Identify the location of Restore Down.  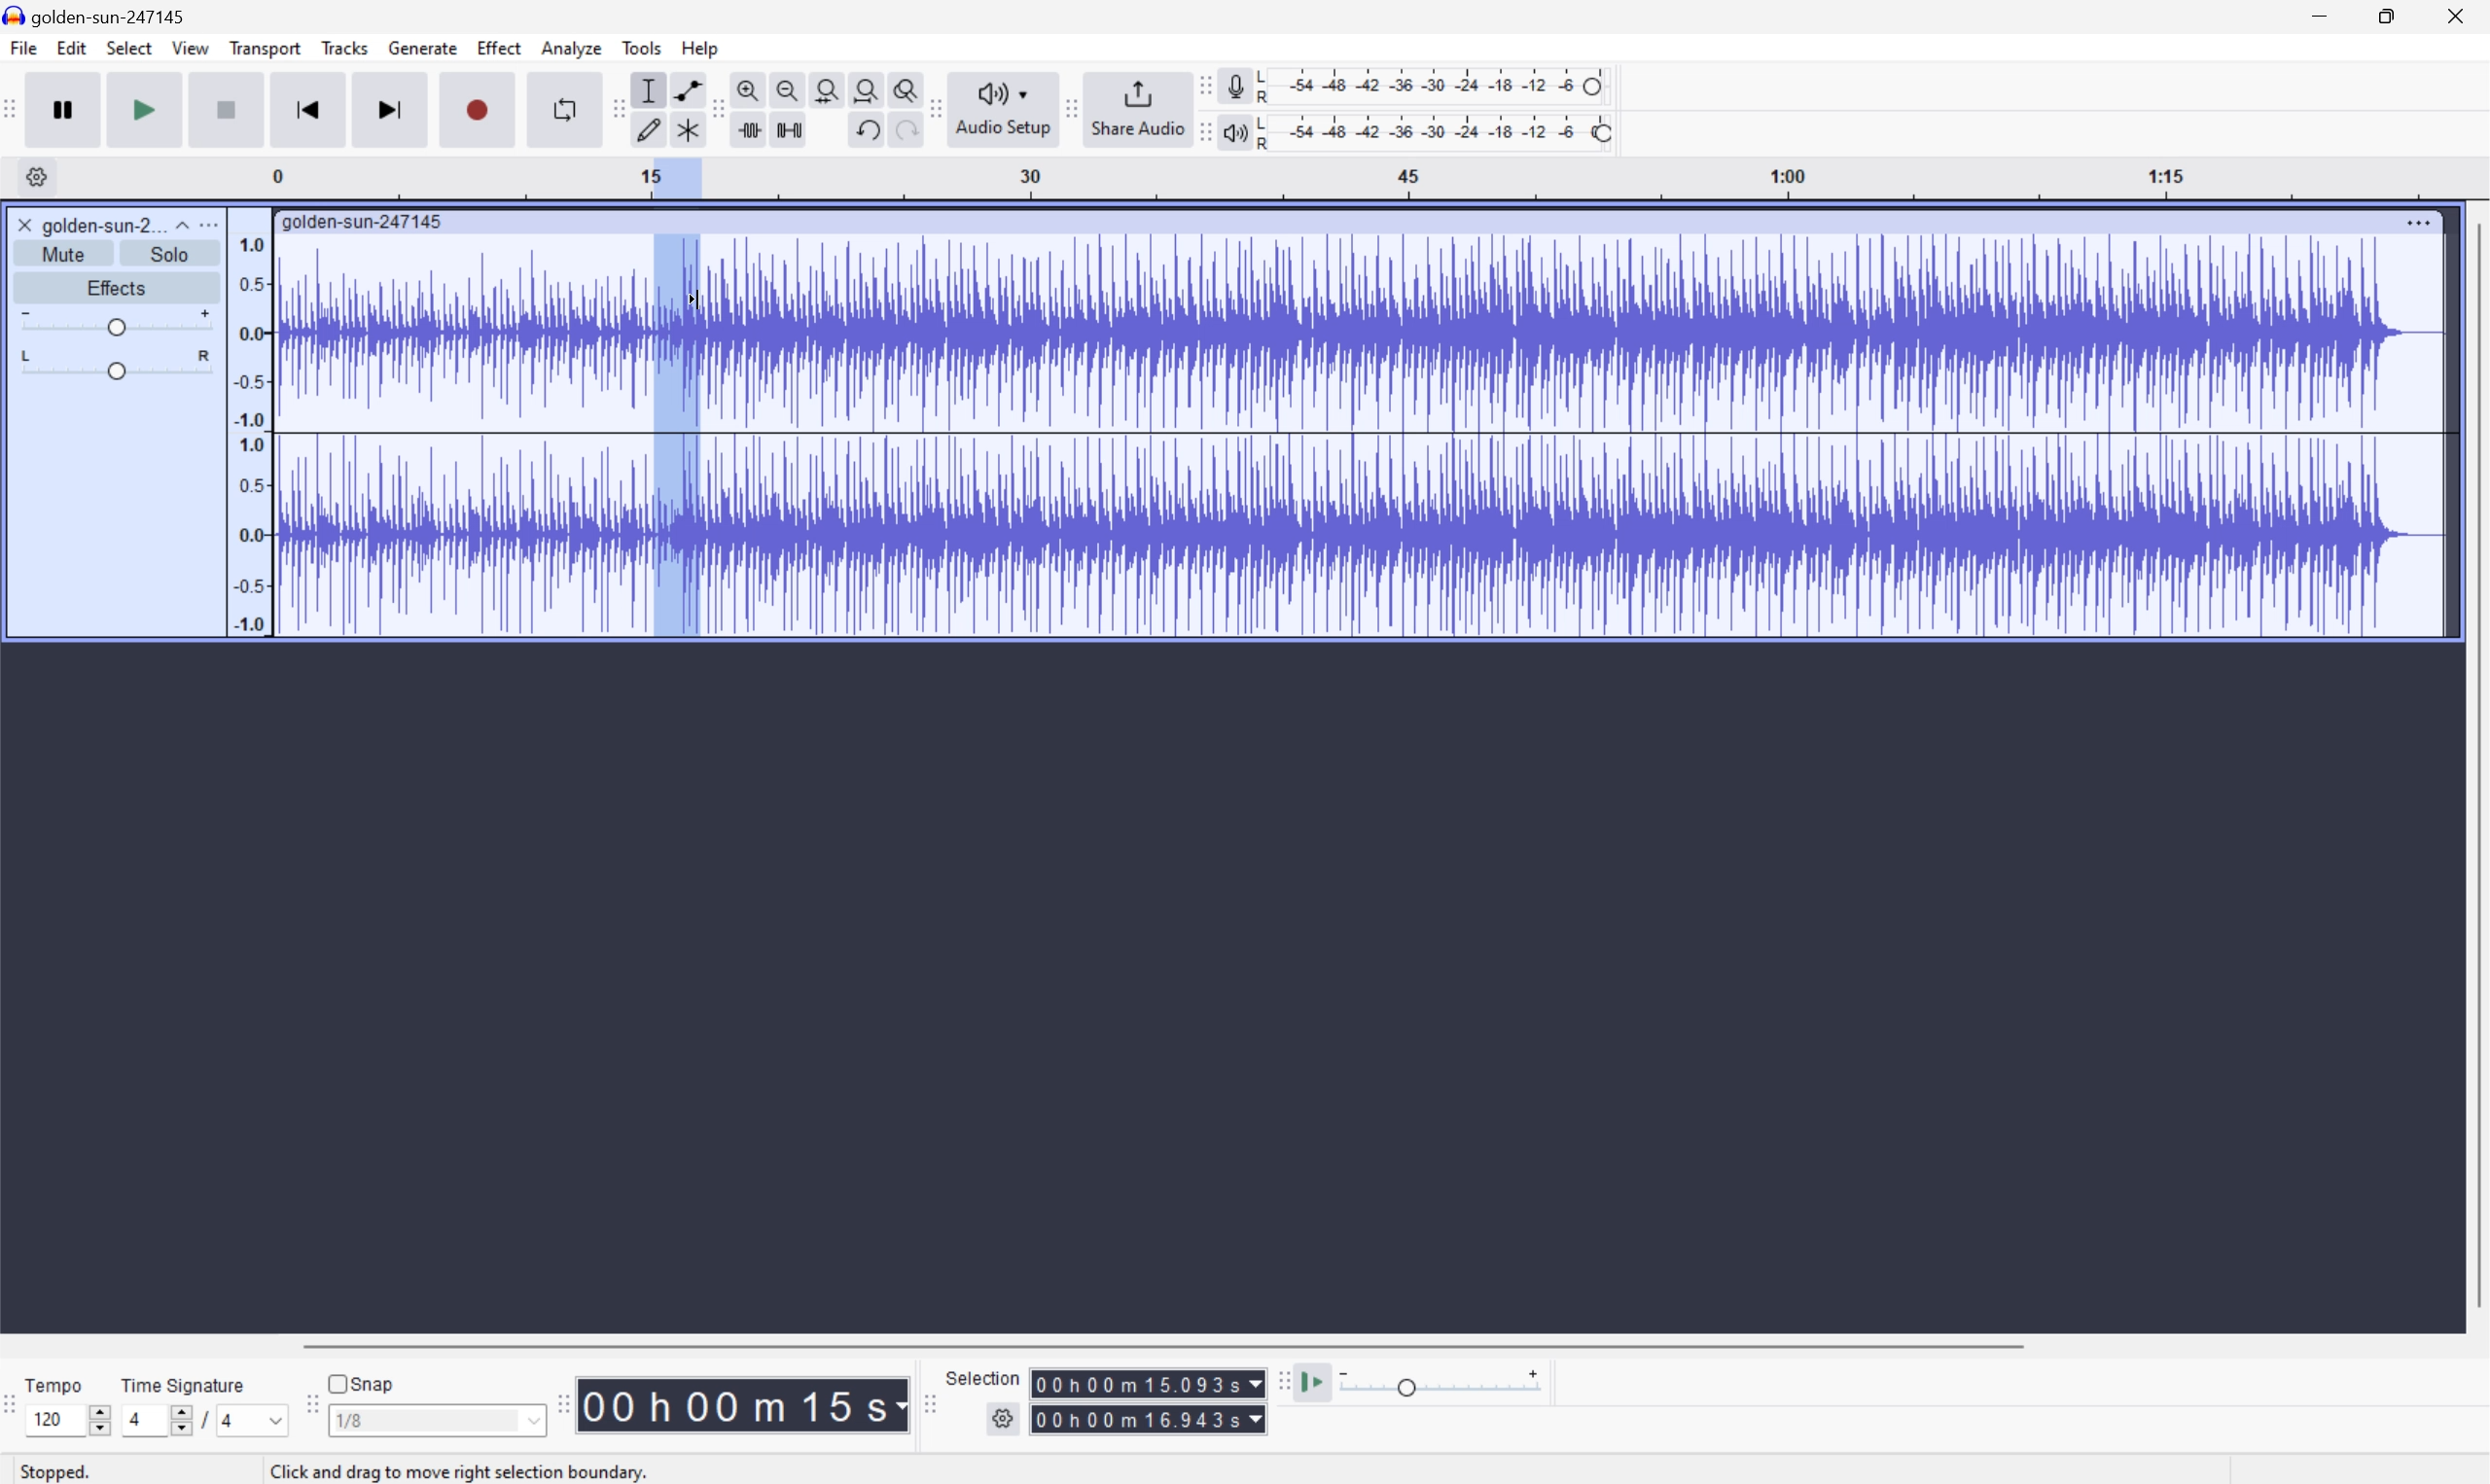
(2380, 14).